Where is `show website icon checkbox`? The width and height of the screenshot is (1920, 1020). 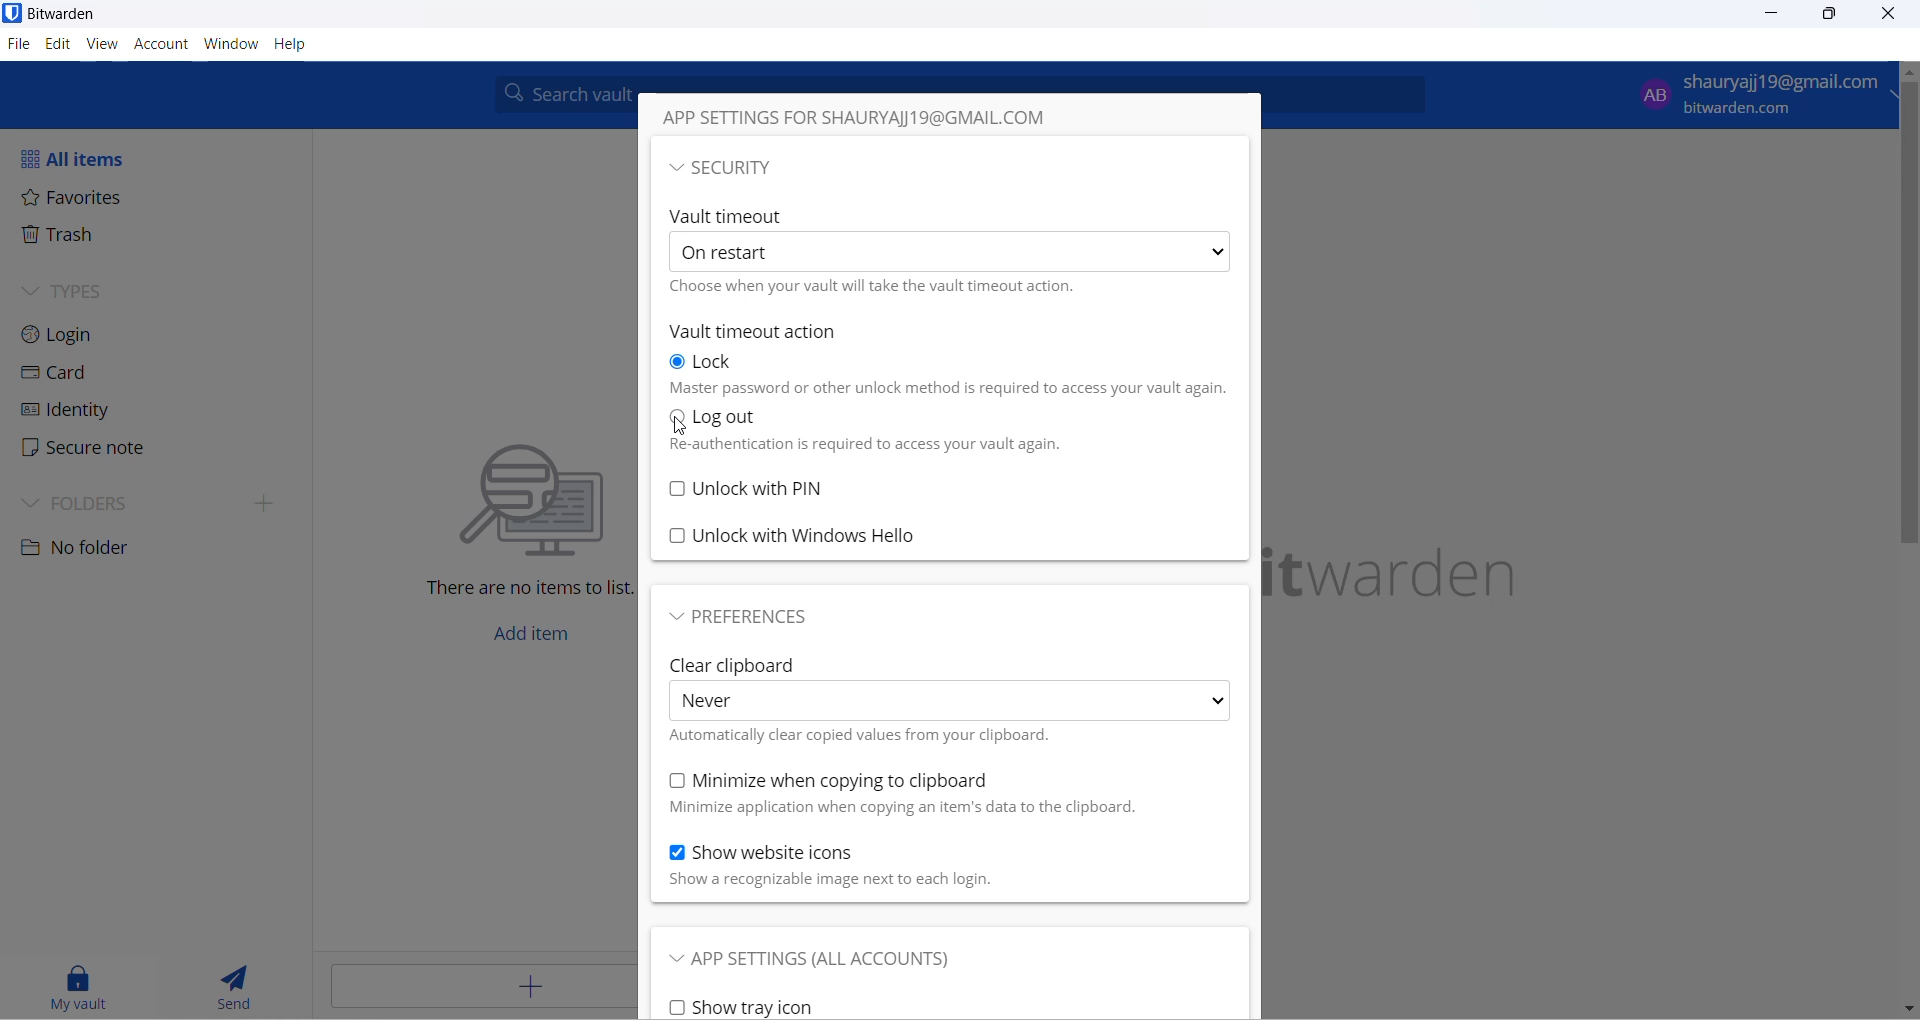
show website icon checkbox is located at coordinates (788, 853).